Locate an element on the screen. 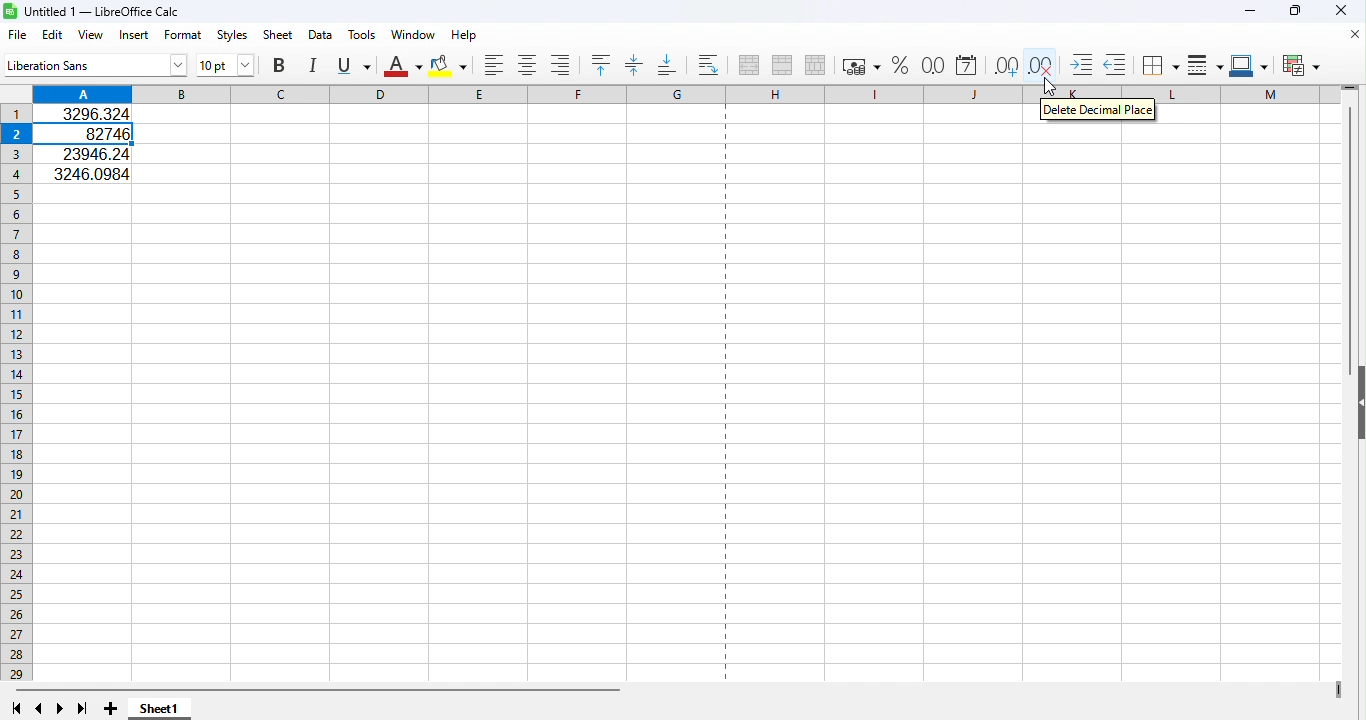  Cursor is located at coordinates (1053, 86).